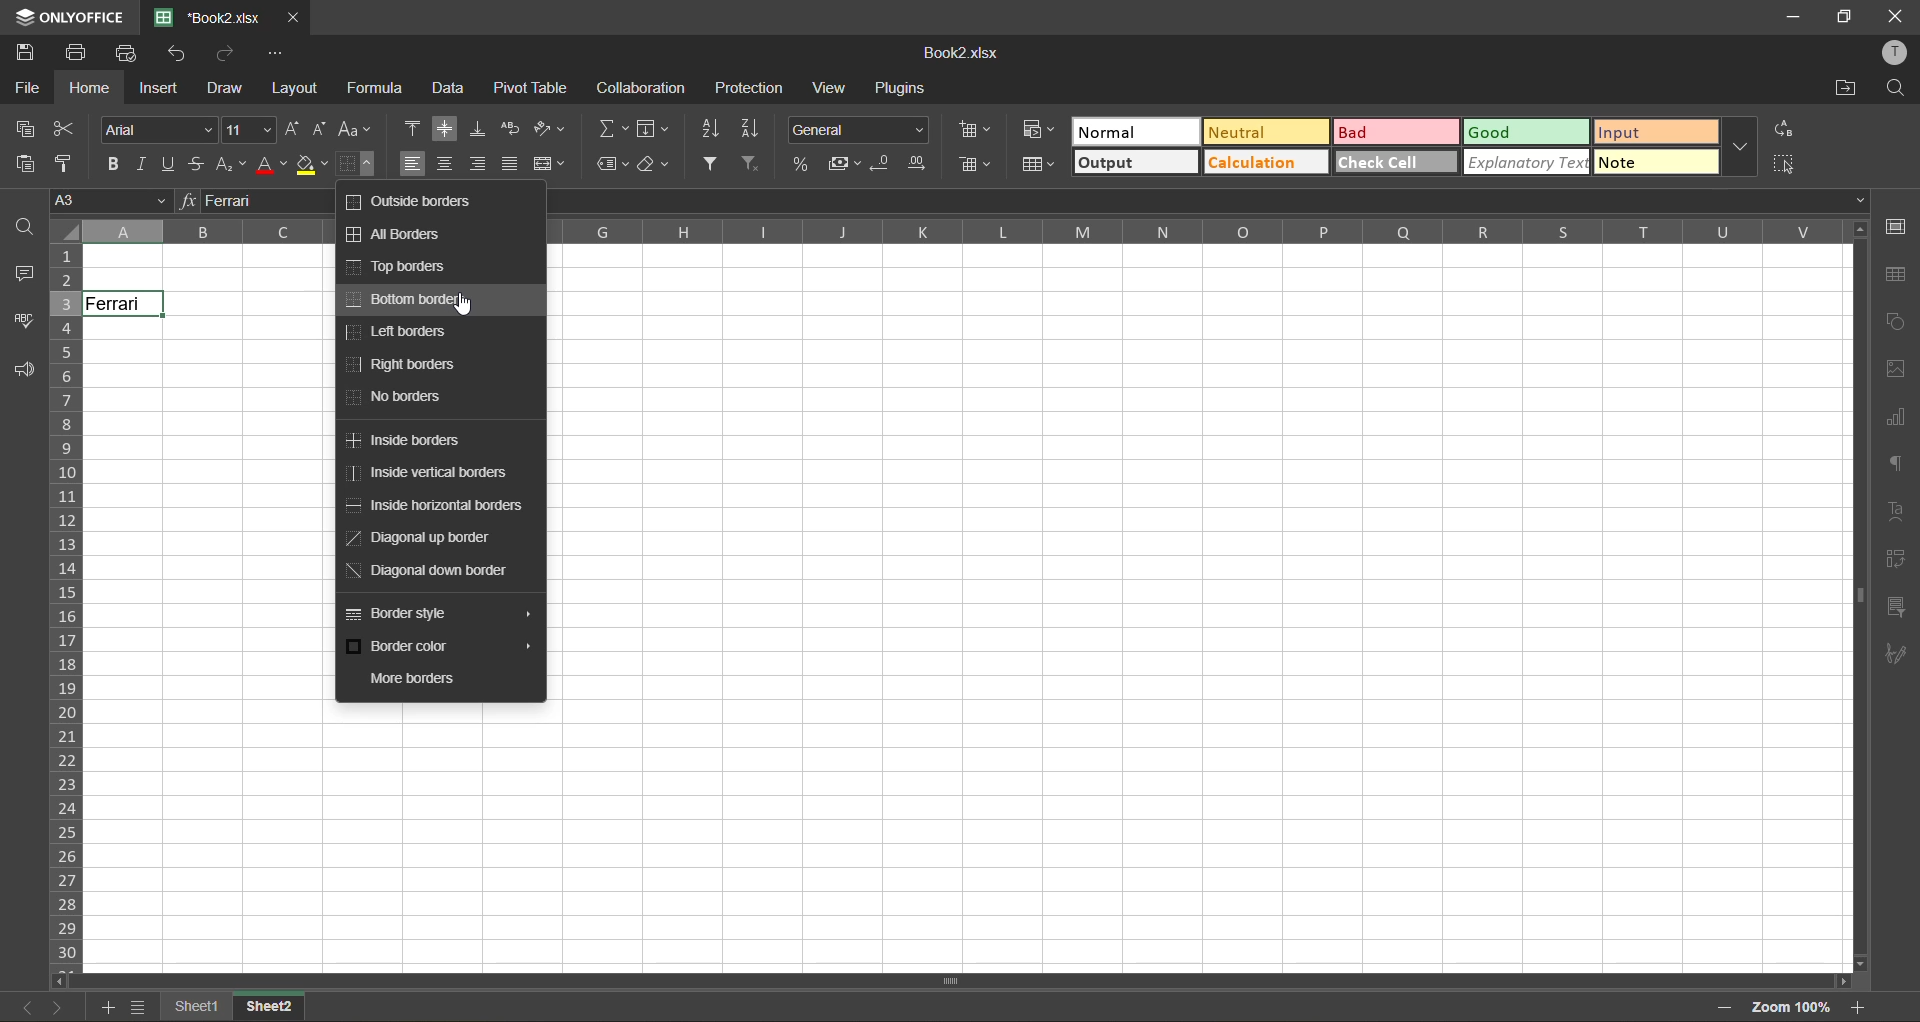 The image size is (1920, 1022). What do you see at coordinates (27, 53) in the screenshot?
I see `save` at bounding box center [27, 53].